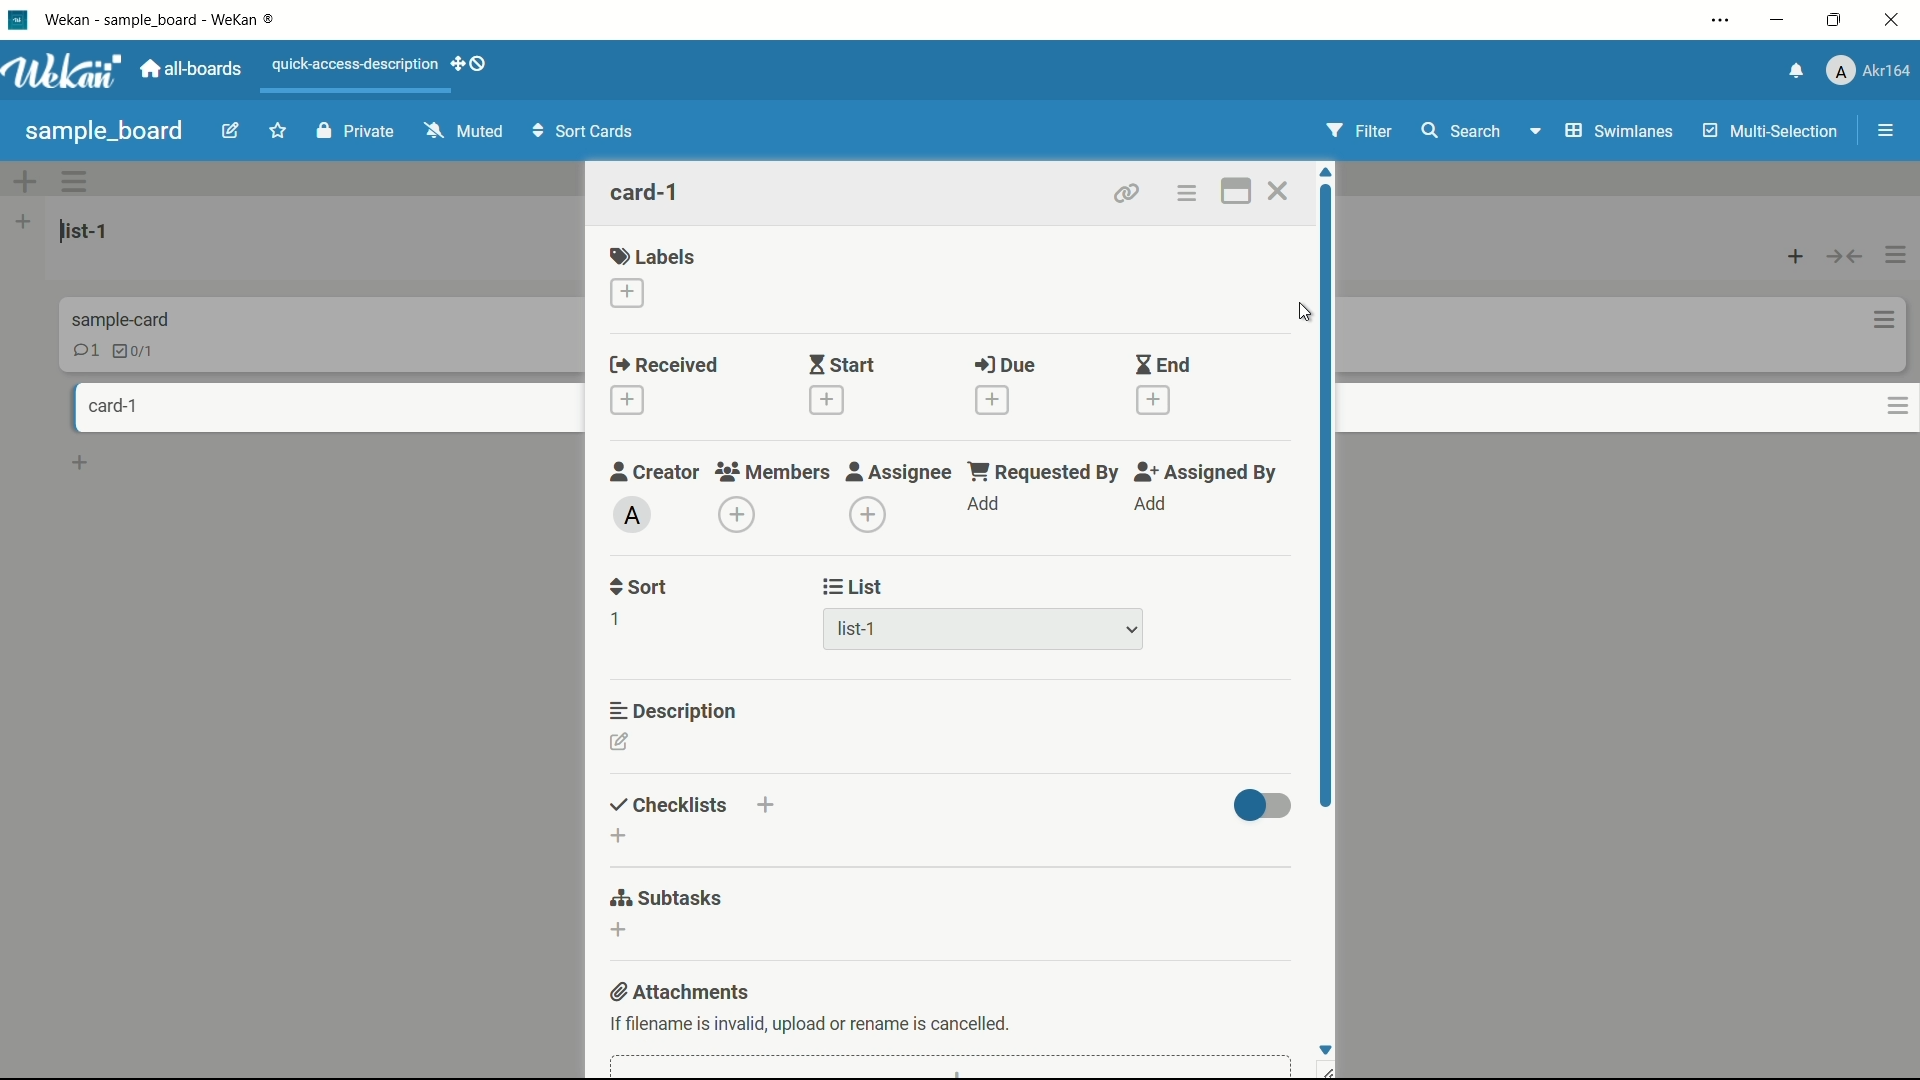 This screenshot has height=1080, width=1920. I want to click on multi-selection, so click(1765, 130).